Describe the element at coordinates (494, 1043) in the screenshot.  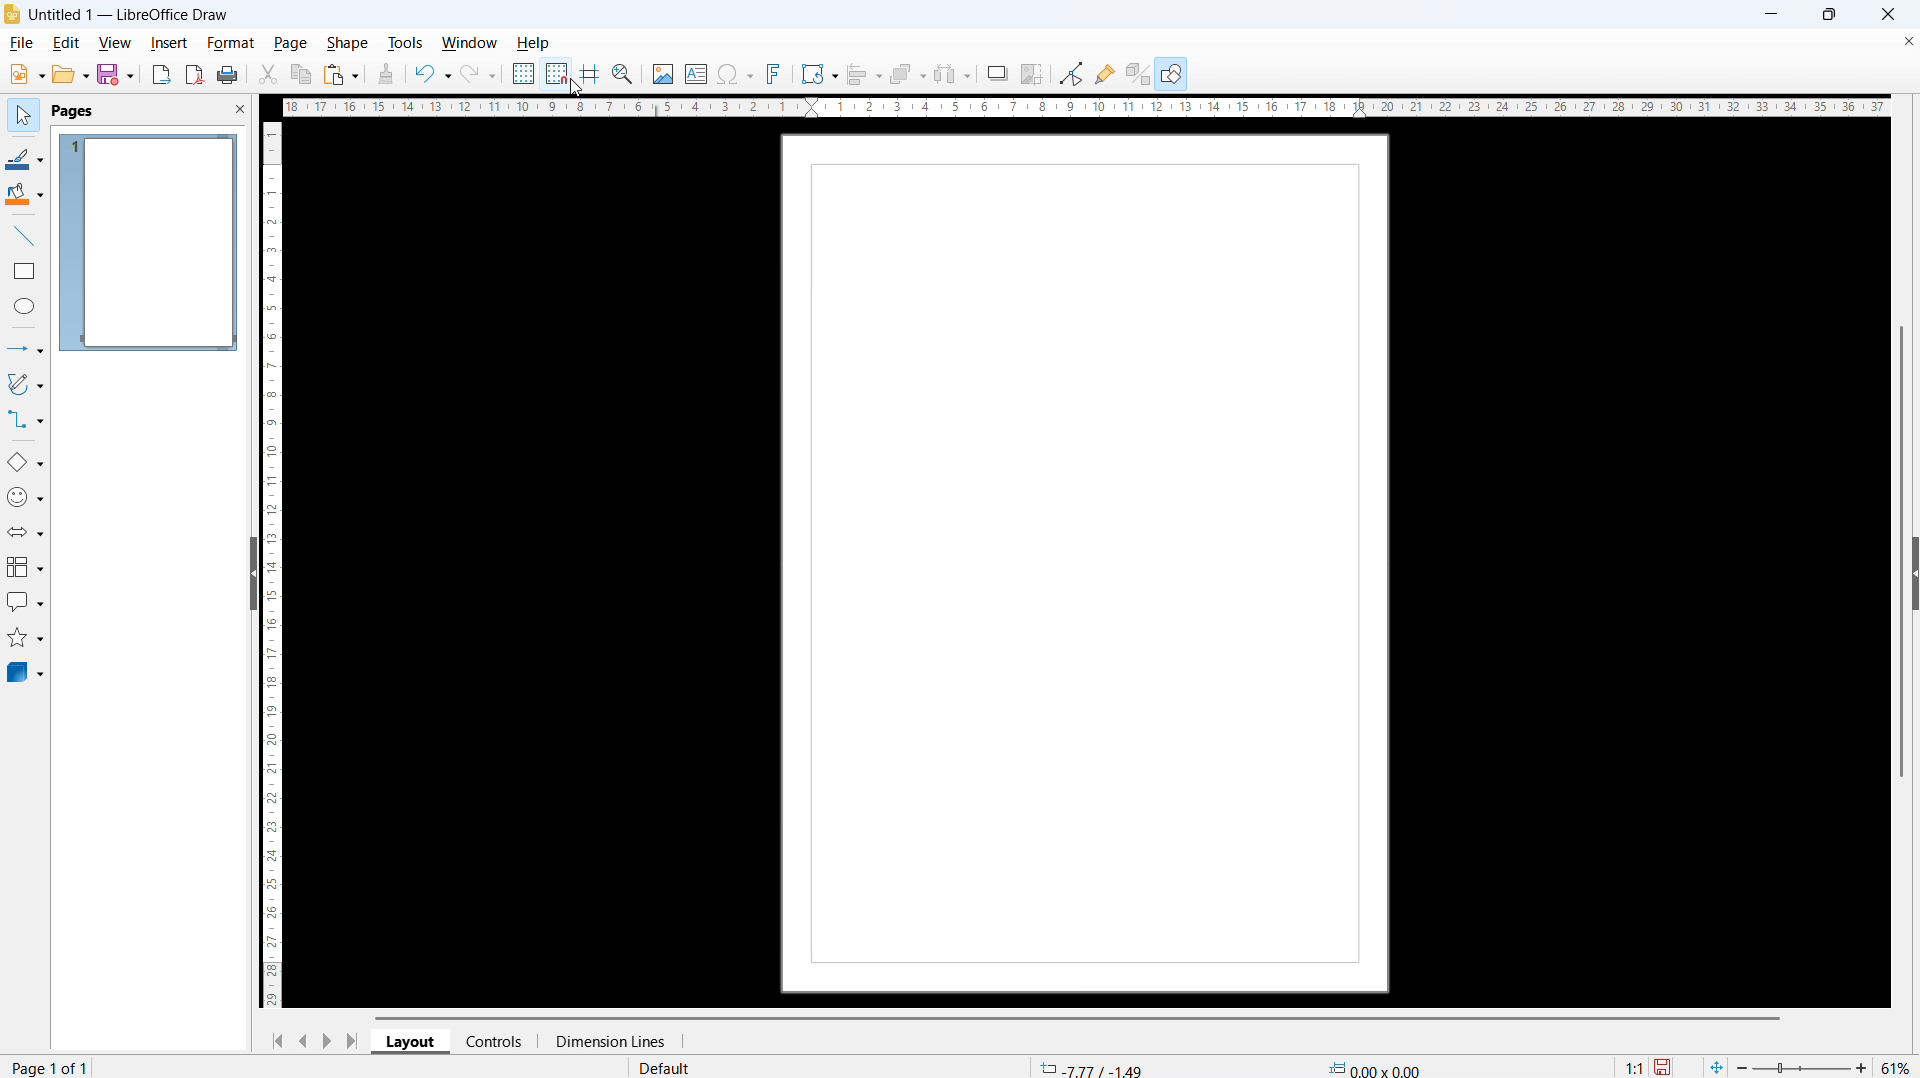
I see `controls` at that location.